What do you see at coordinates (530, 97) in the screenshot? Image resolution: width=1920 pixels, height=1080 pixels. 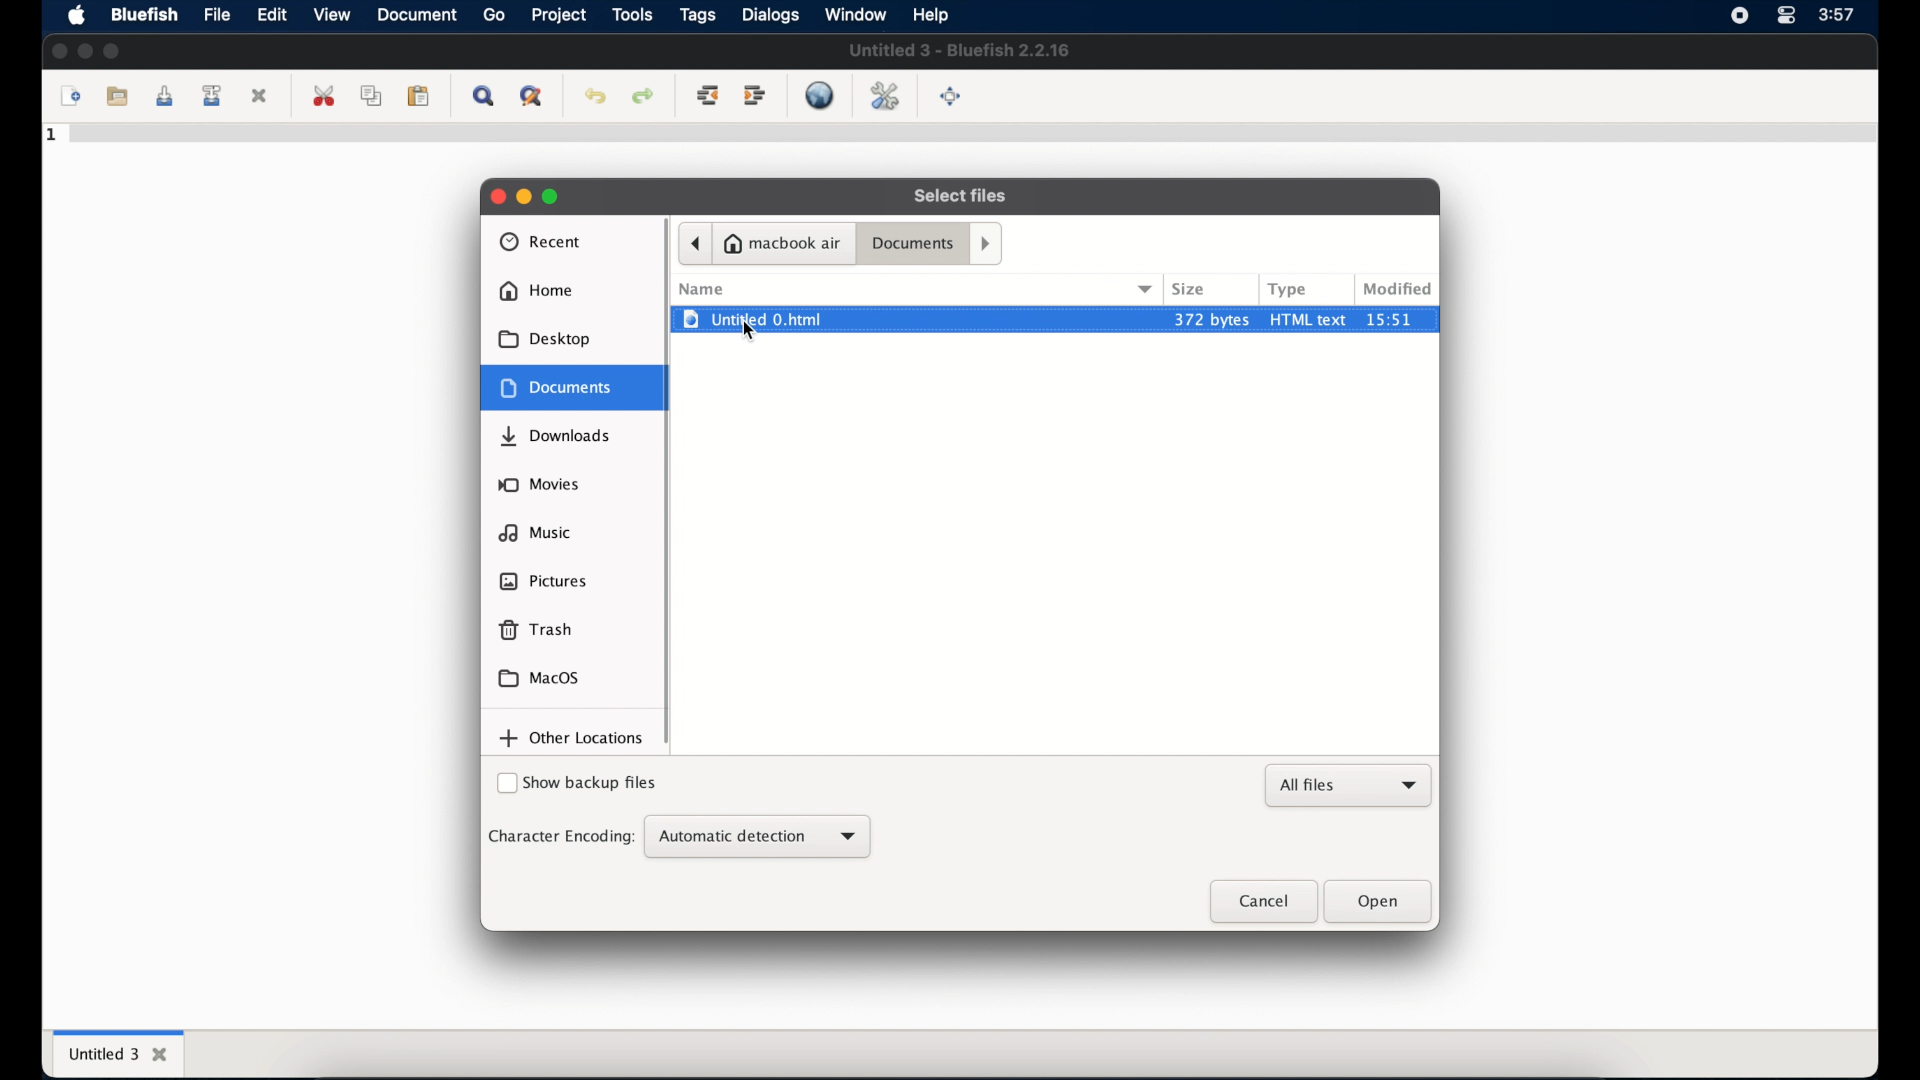 I see `advanced find and replace` at bounding box center [530, 97].